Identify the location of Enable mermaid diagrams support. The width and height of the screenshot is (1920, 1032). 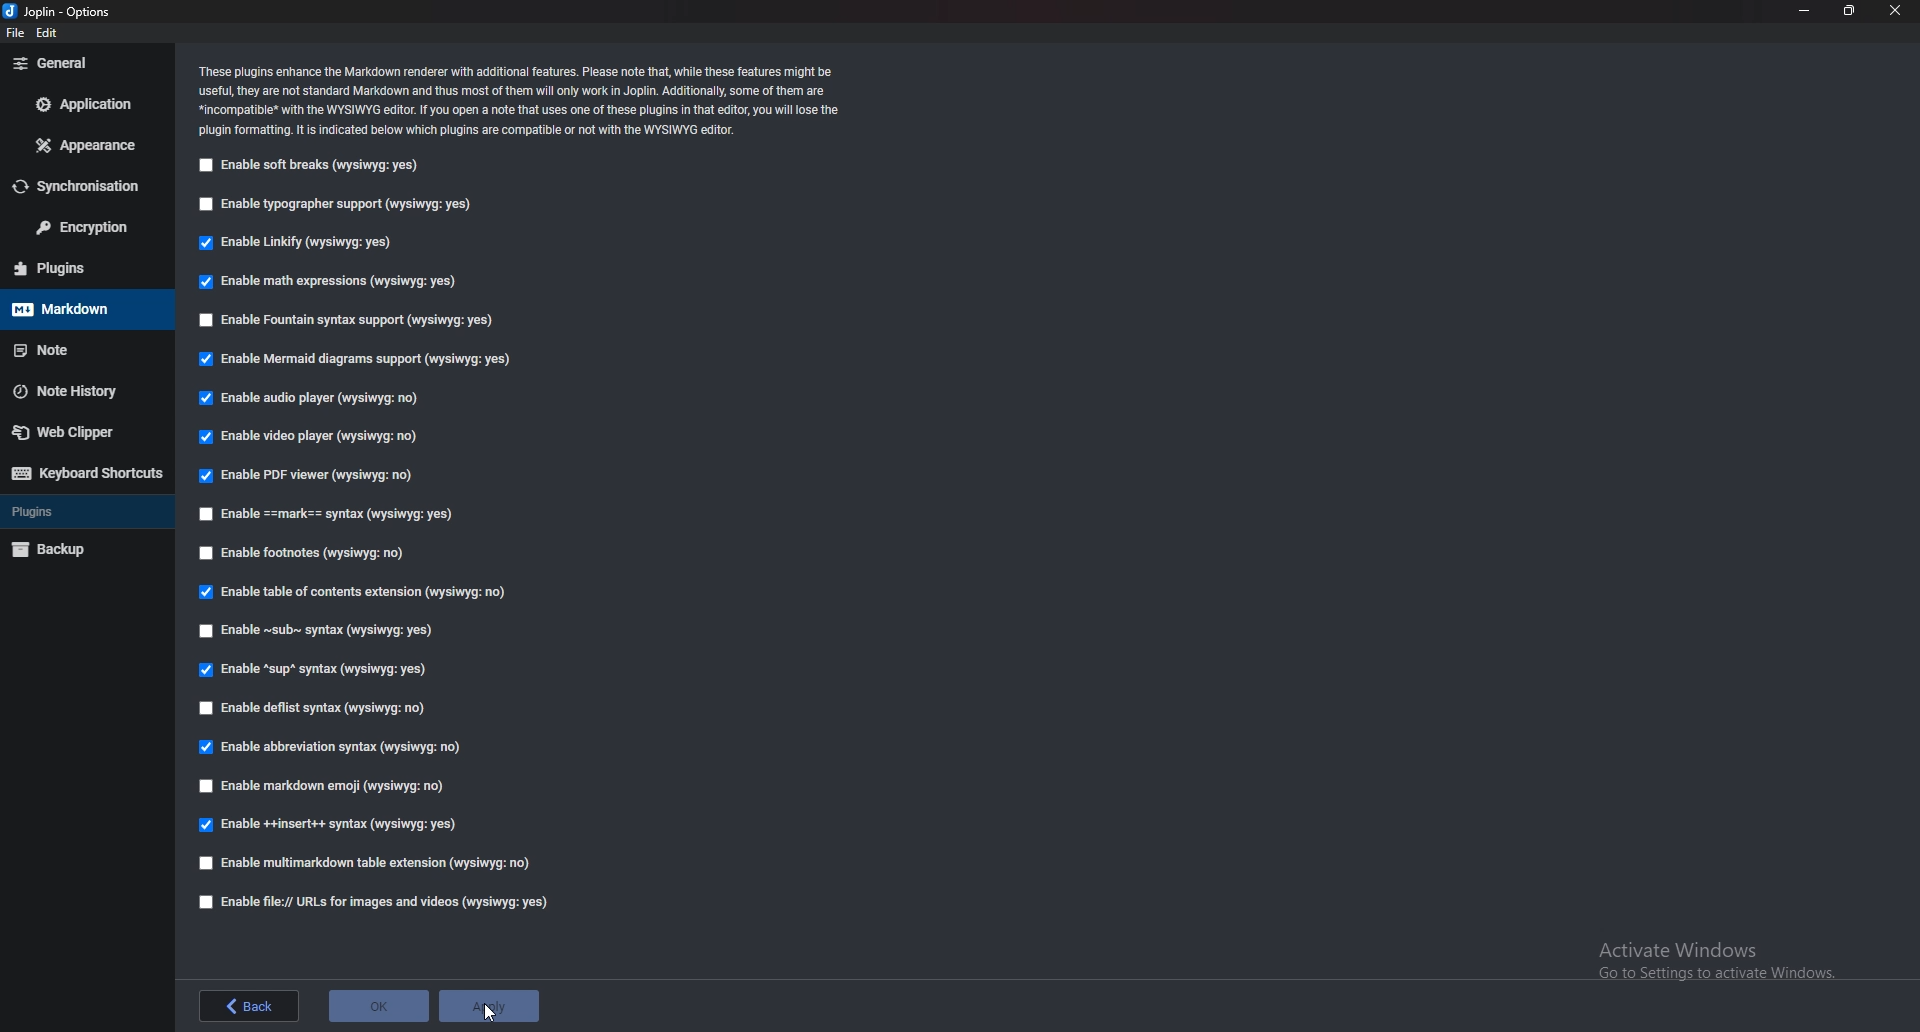
(350, 359).